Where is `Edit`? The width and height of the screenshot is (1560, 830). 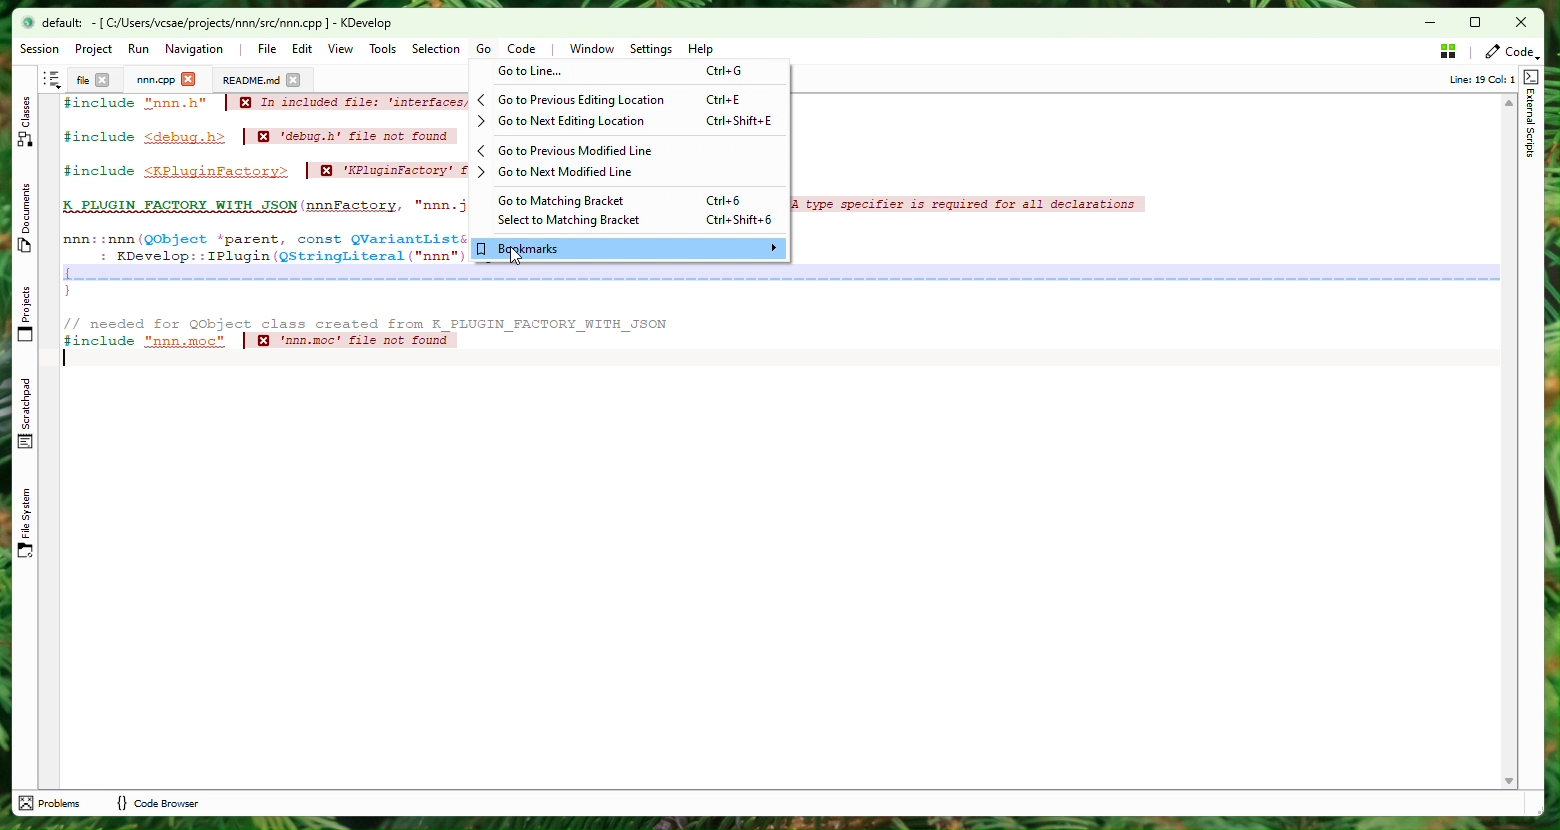 Edit is located at coordinates (303, 49).